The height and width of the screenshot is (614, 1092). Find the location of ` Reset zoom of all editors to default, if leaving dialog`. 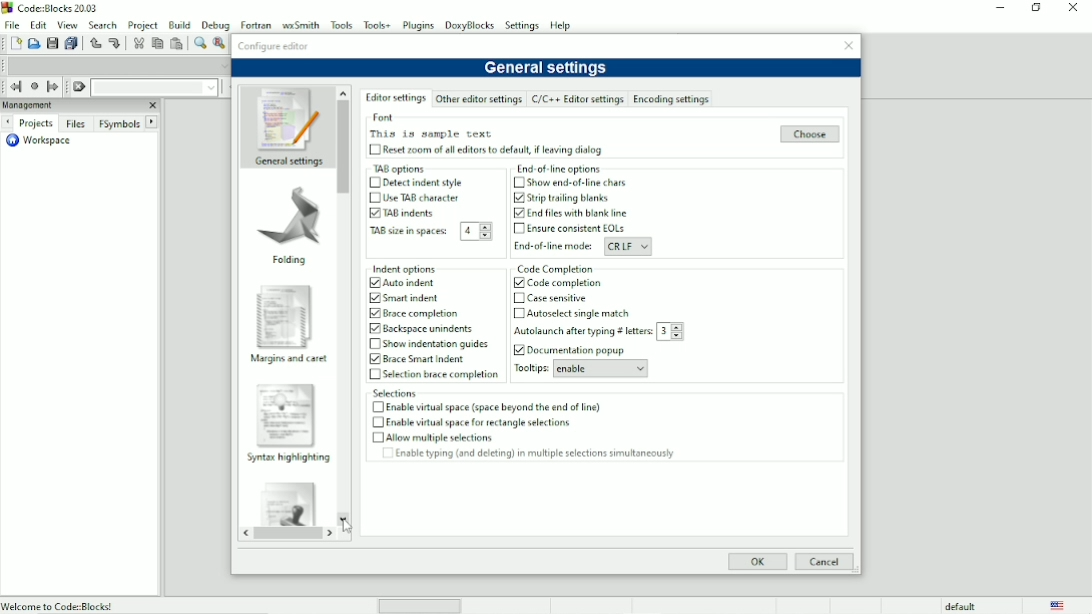

 Reset zoom of all editors to default, if leaving dialog is located at coordinates (494, 150).